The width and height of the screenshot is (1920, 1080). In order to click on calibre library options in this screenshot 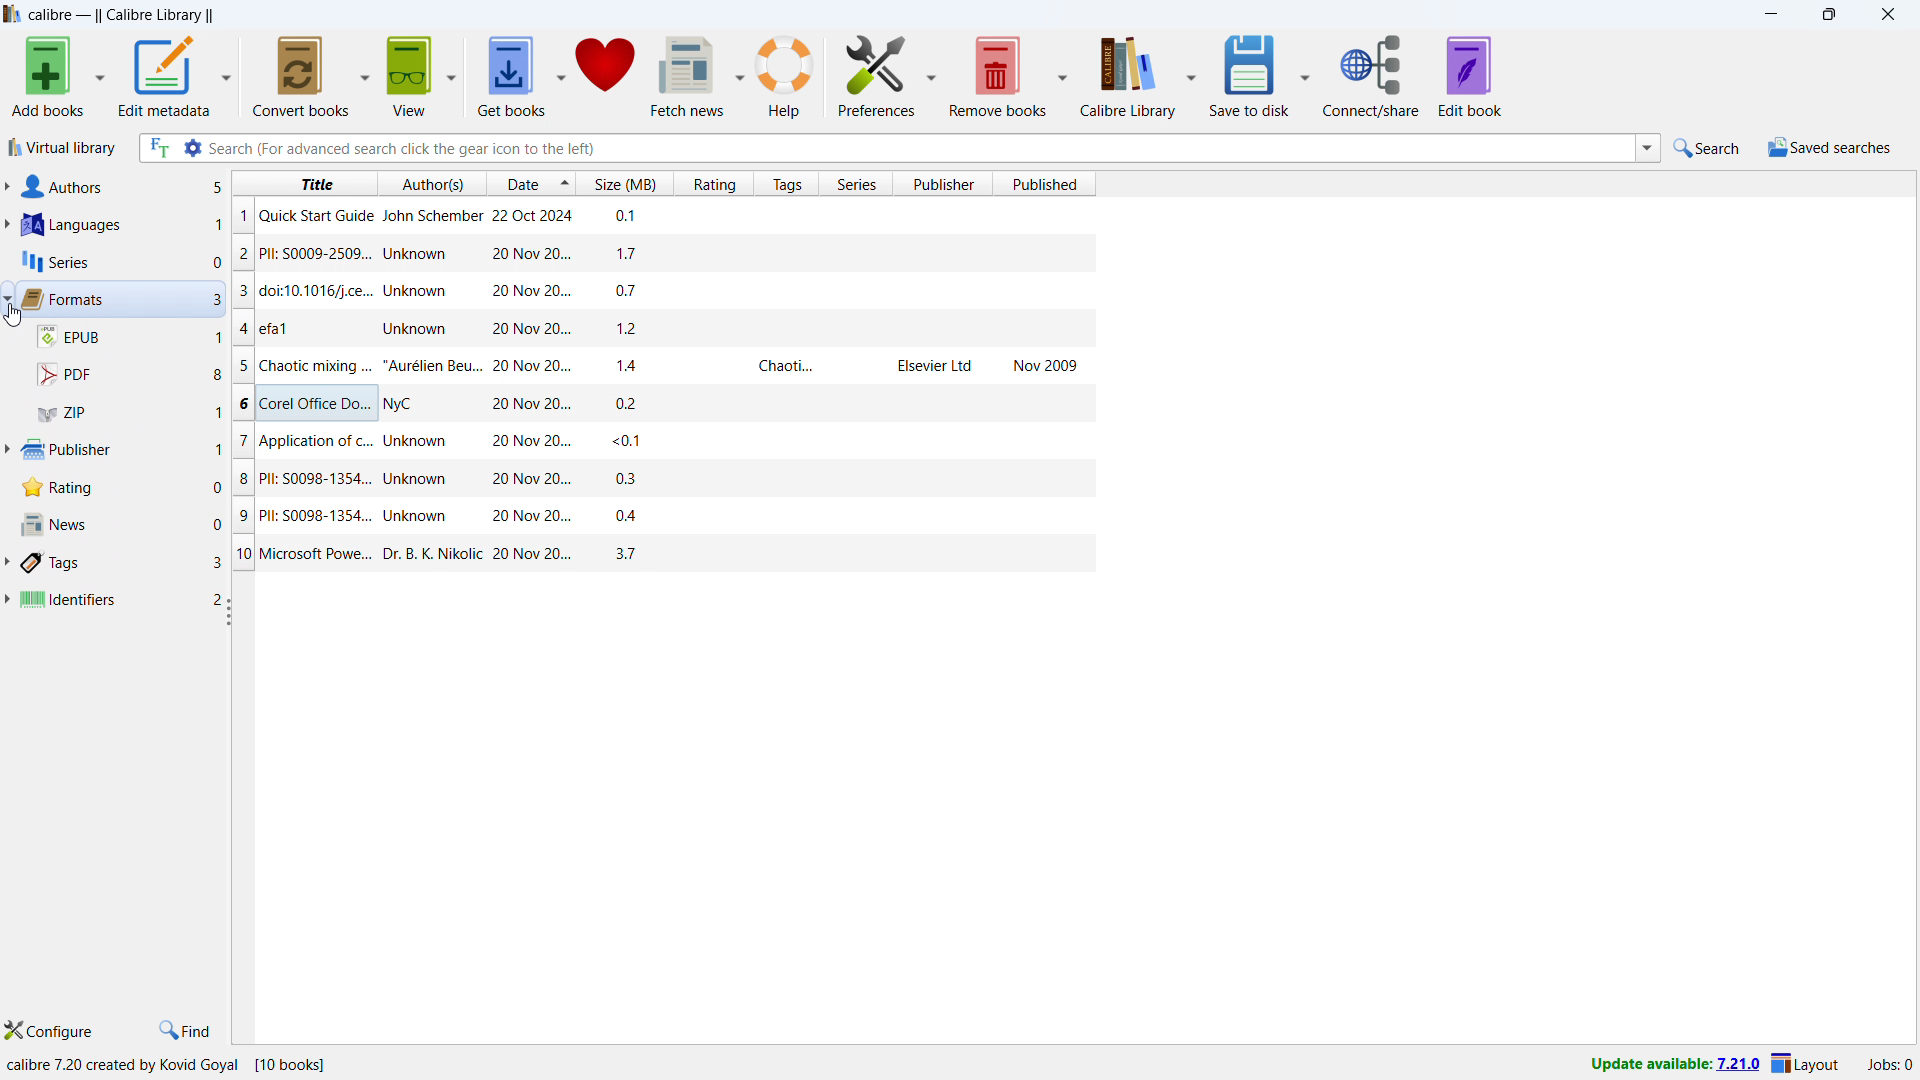, I will do `click(1190, 75)`.